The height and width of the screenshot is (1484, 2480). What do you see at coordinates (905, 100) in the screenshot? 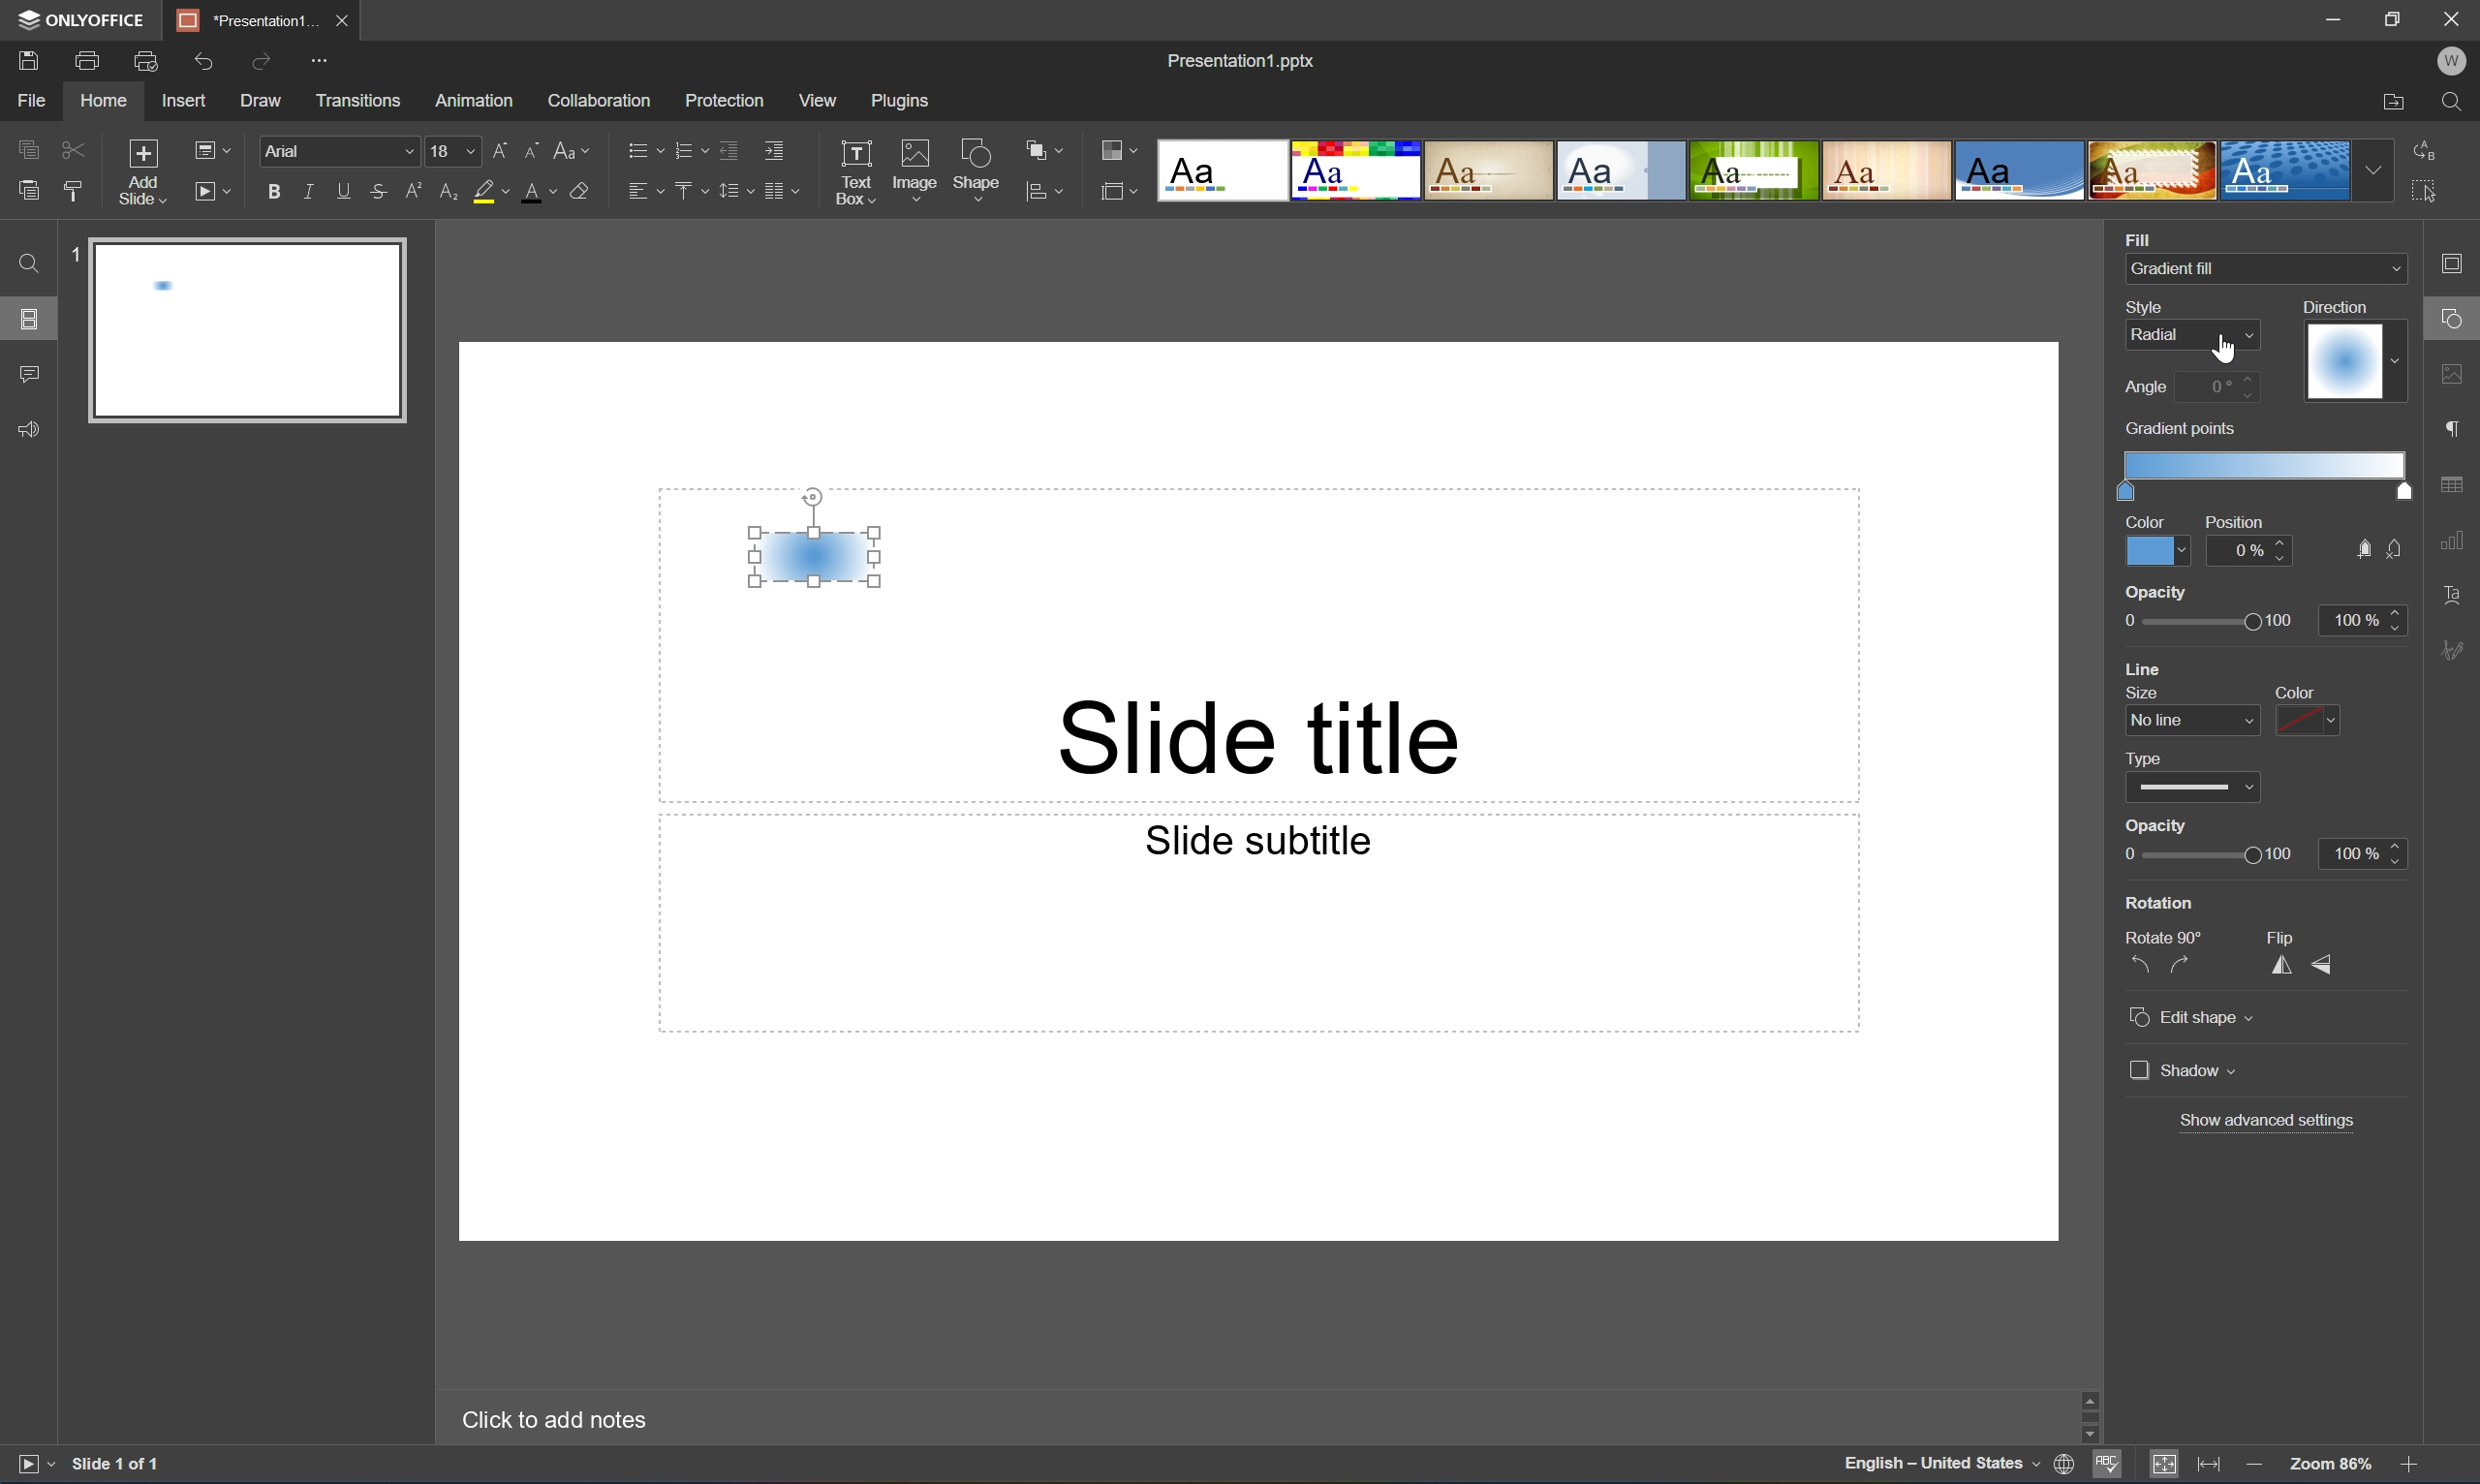
I see `Plugins` at bounding box center [905, 100].